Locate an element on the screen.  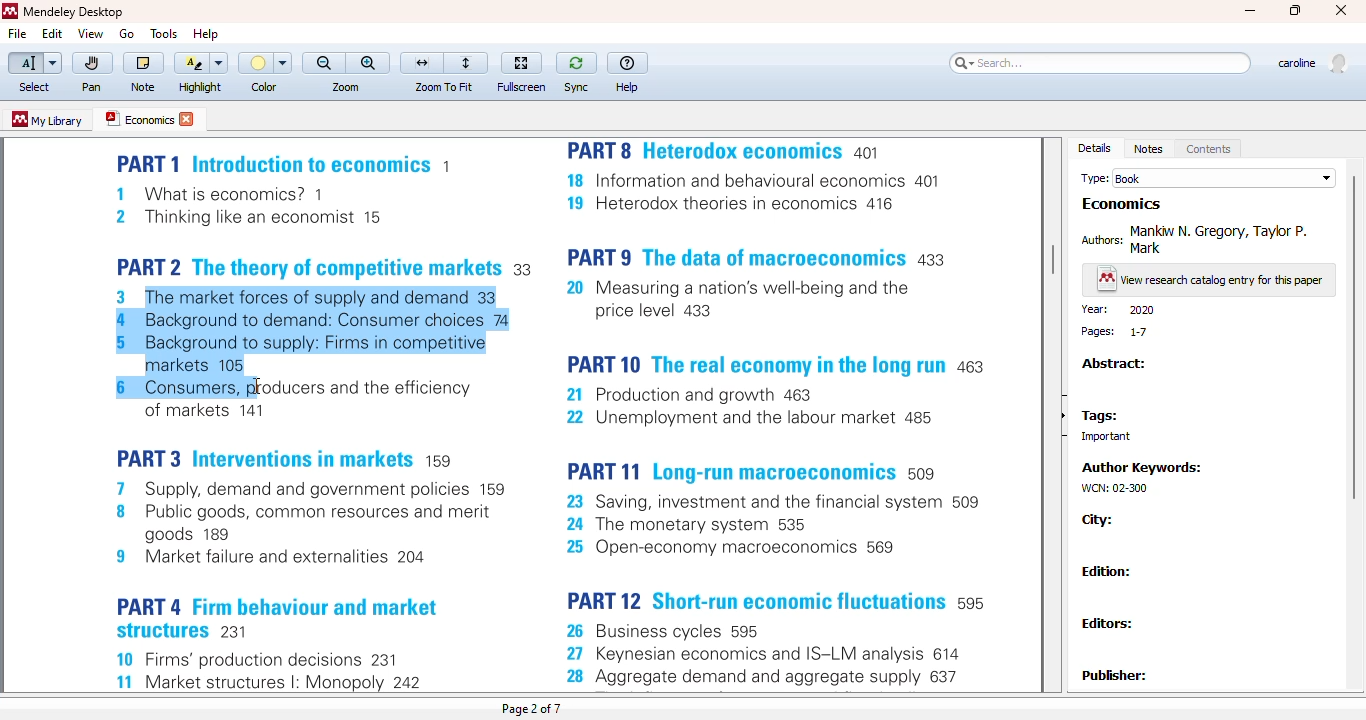
page 2 of 7  is located at coordinates (530, 709).